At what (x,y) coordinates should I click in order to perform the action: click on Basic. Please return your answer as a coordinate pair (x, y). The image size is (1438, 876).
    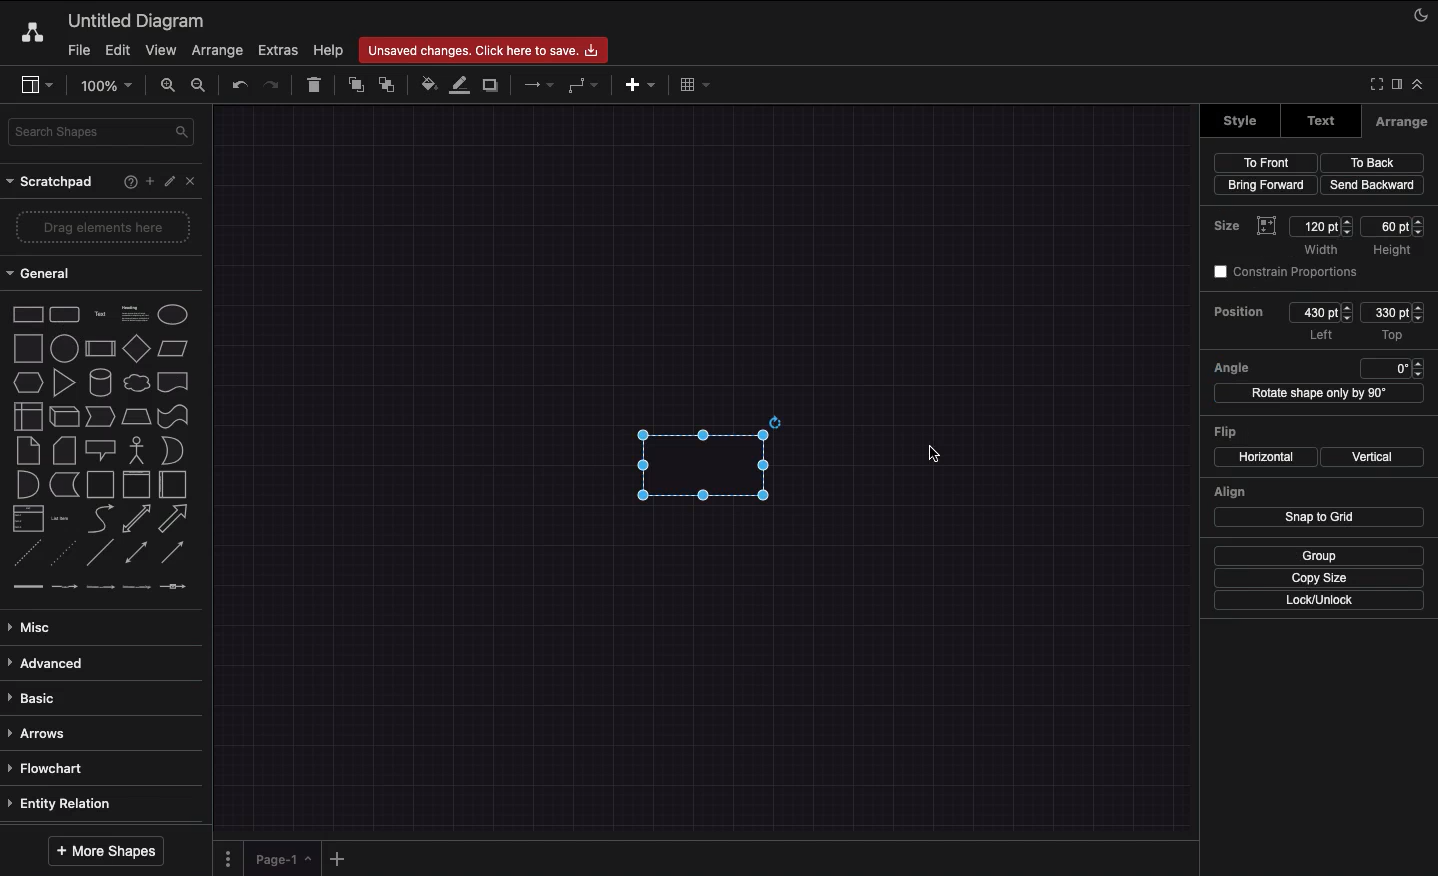
    Looking at the image, I should click on (44, 700).